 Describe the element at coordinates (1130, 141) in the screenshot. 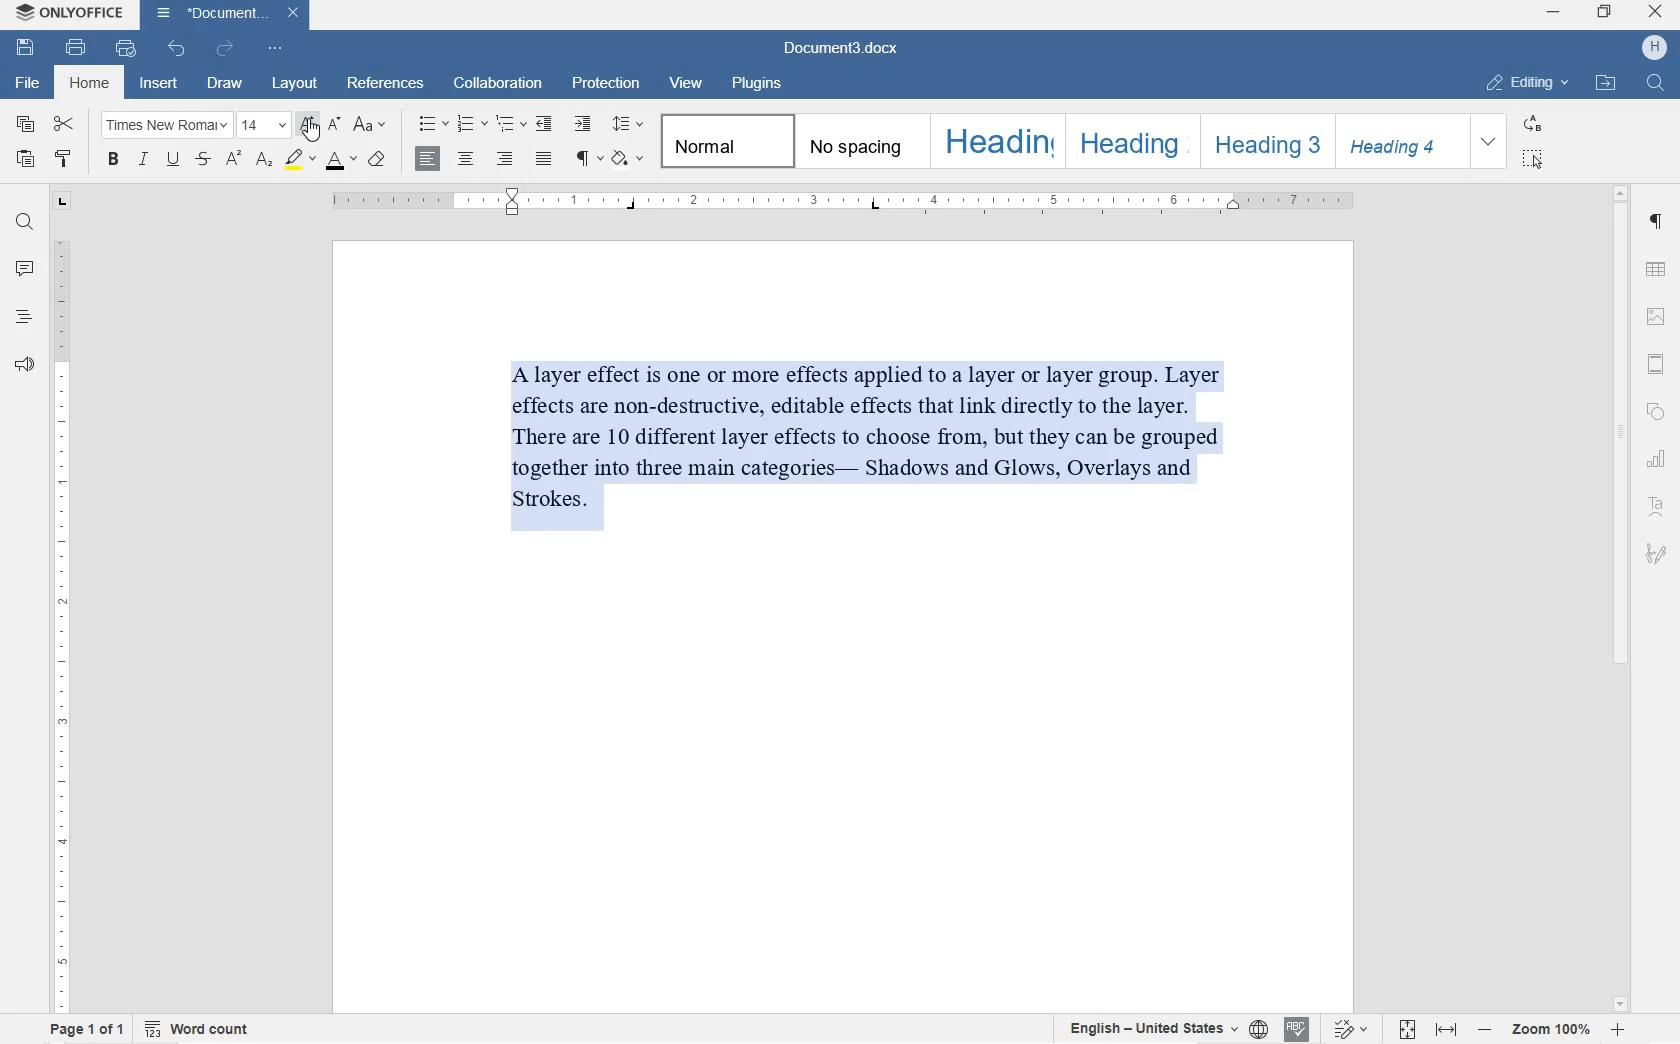

I see `HEADING 2` at that location.